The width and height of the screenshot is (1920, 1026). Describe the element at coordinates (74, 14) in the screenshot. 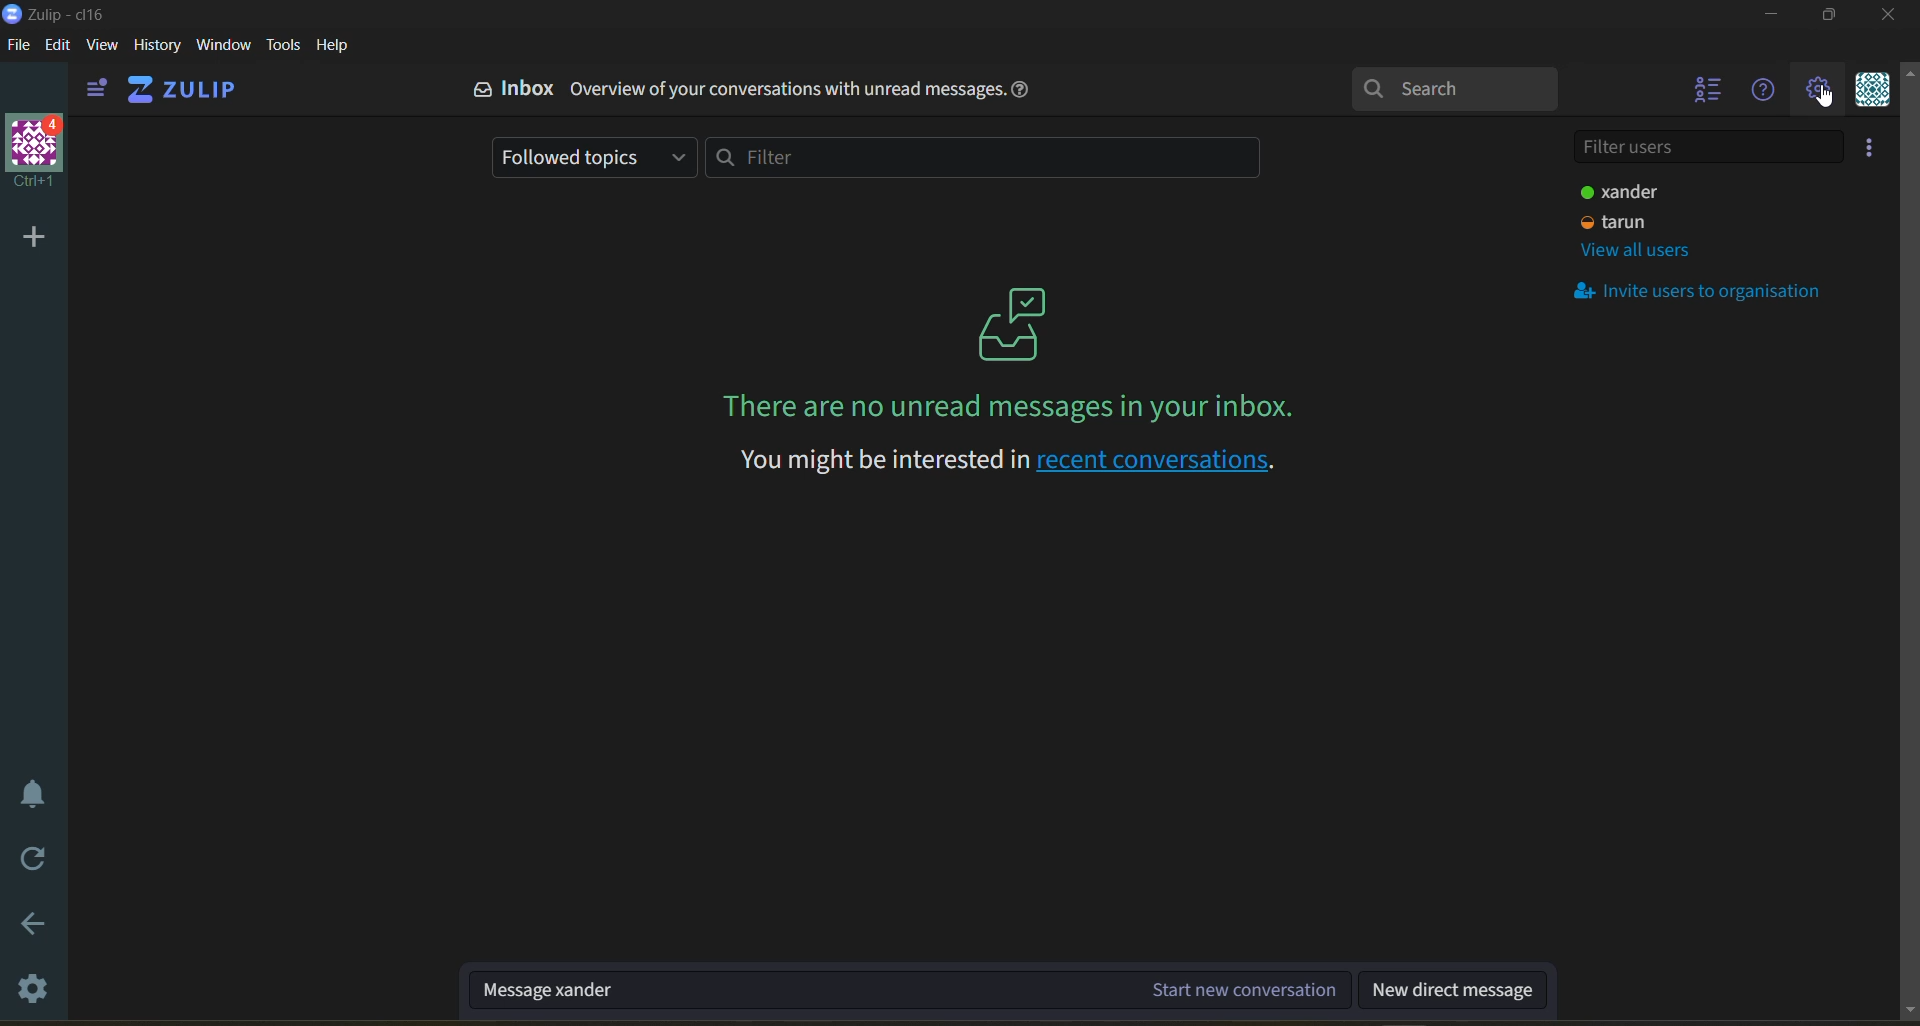

I see `app name and organisation name` at that location.